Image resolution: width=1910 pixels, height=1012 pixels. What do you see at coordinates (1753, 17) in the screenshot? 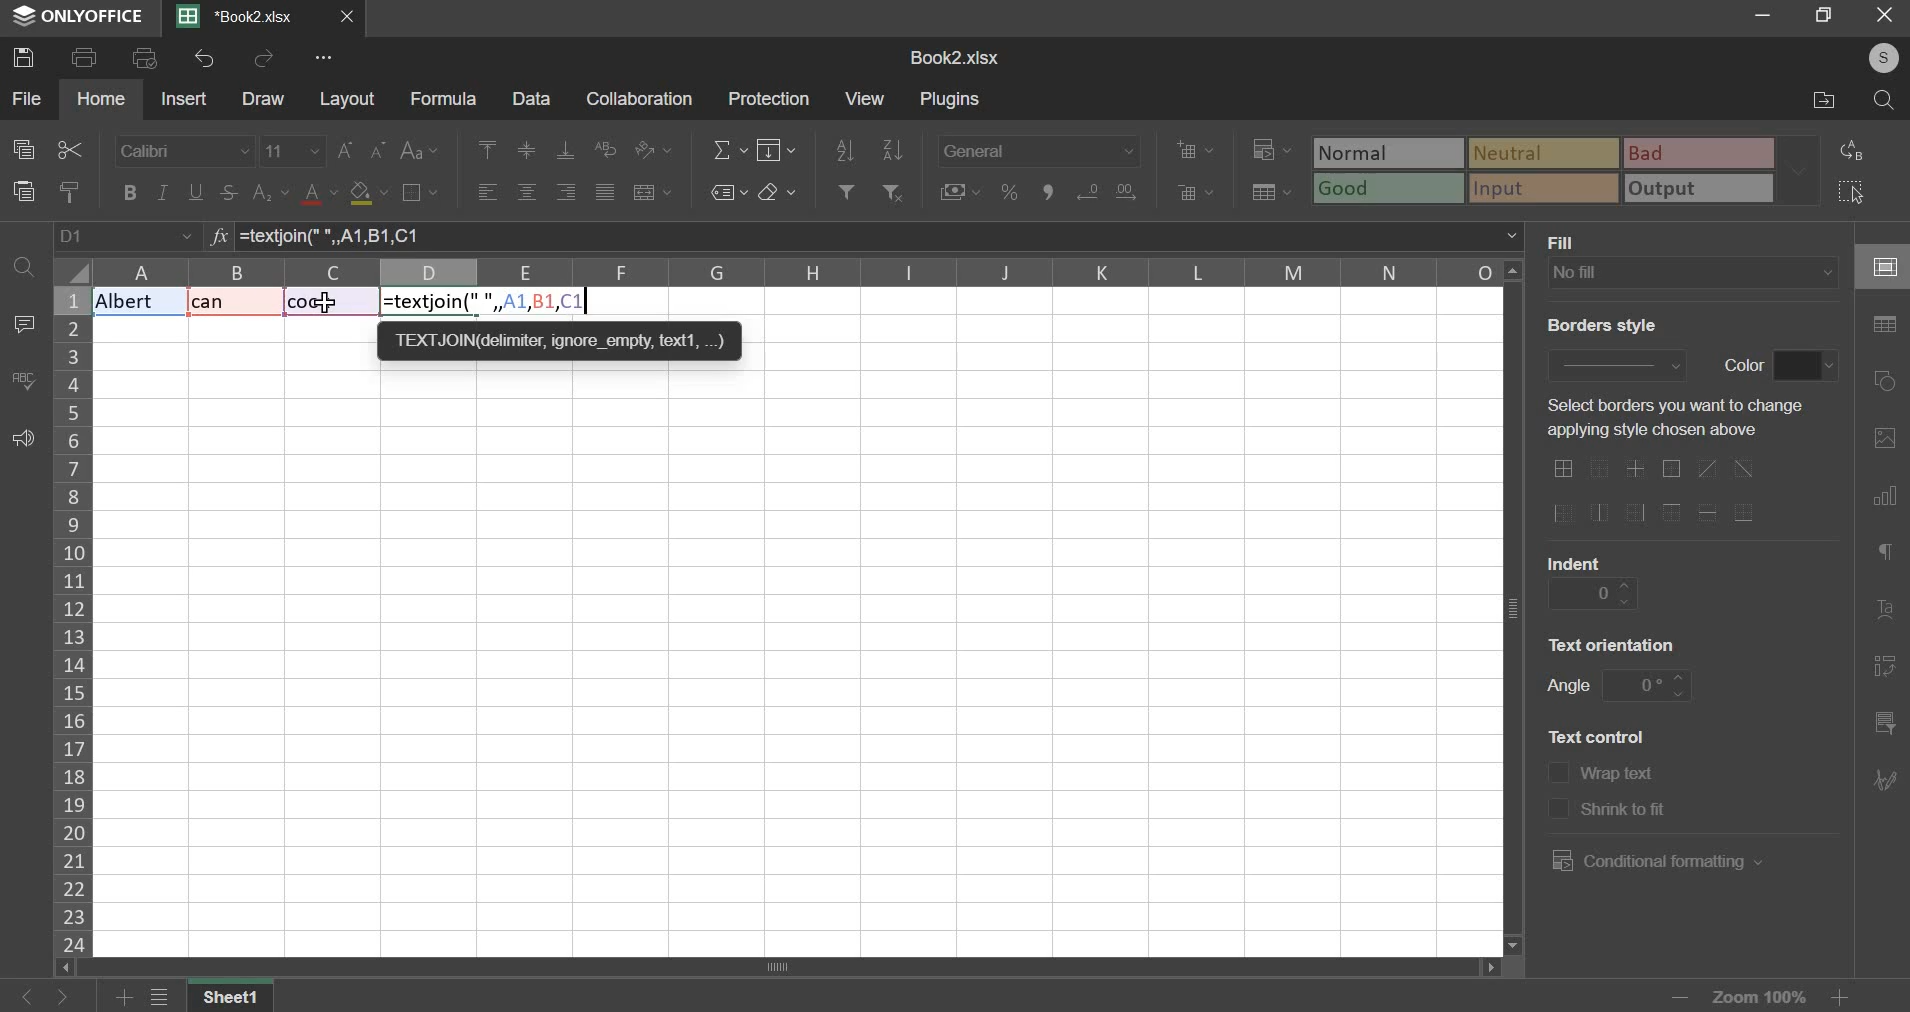
I see `minimize` at bounding box center [1753, 17].